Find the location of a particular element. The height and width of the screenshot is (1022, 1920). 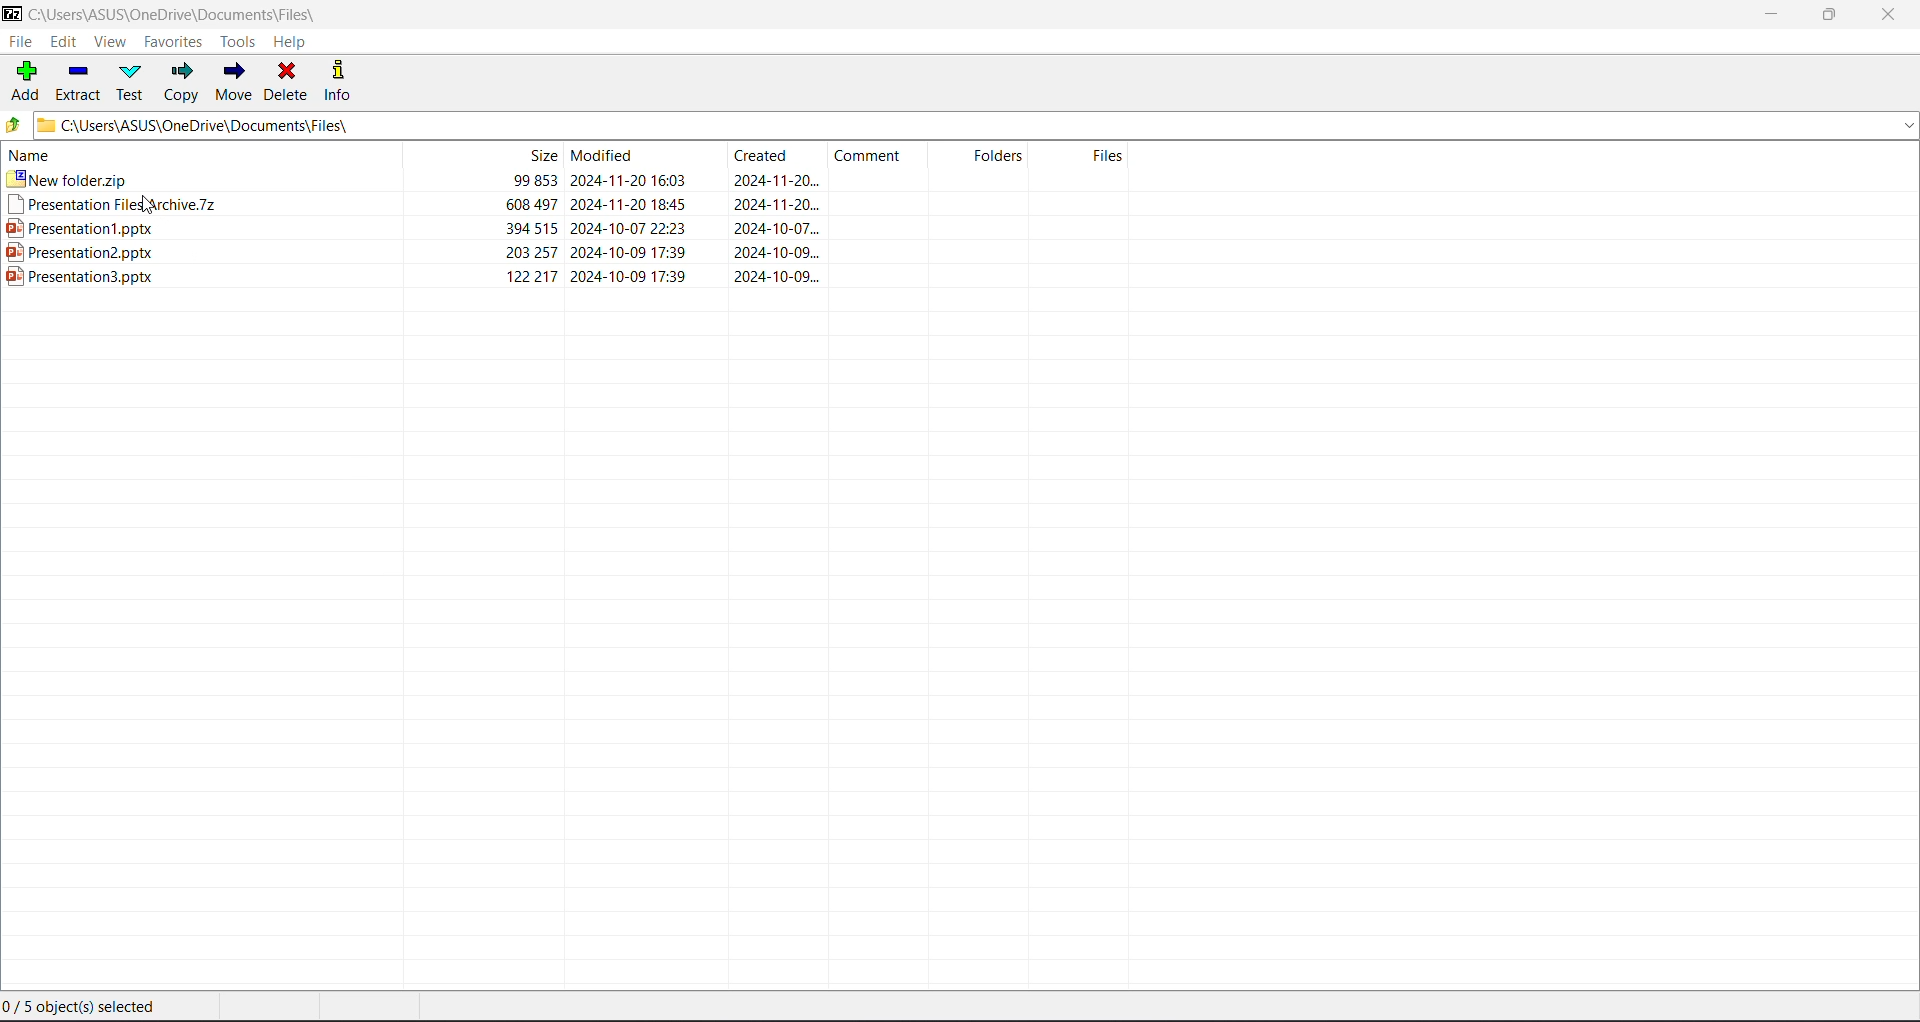

Files is located at coordinates (1081, 158).